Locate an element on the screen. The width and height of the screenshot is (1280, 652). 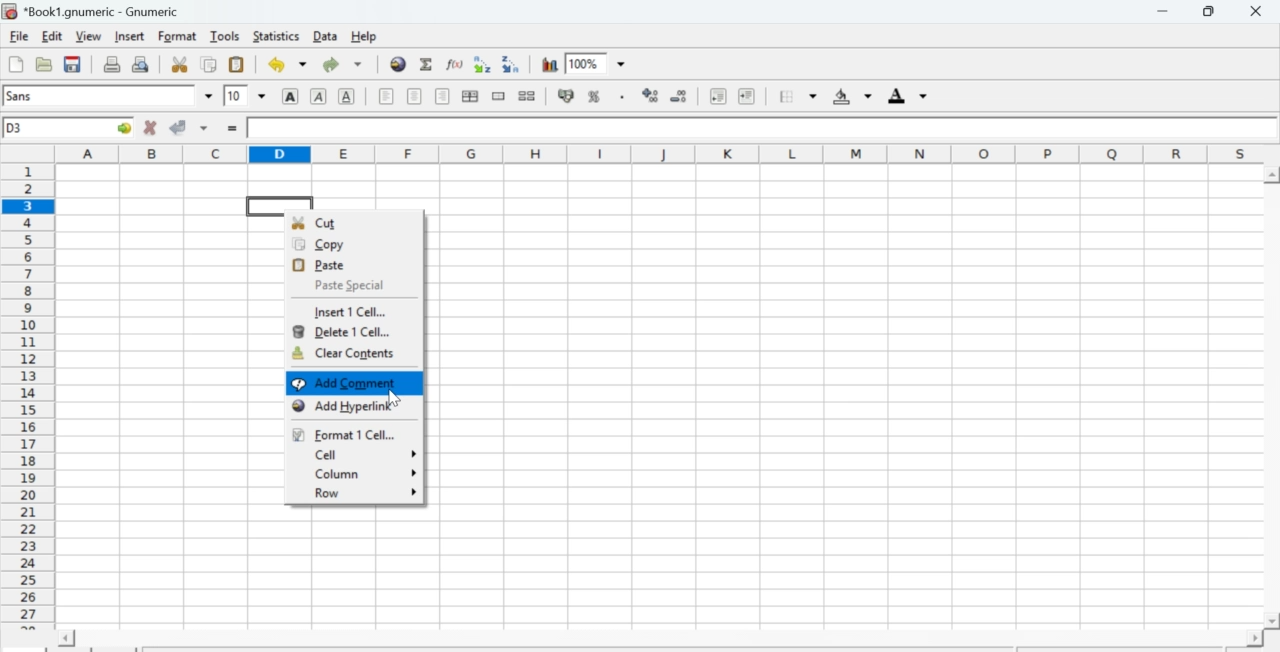
Save is located at coordinates (72, 65).